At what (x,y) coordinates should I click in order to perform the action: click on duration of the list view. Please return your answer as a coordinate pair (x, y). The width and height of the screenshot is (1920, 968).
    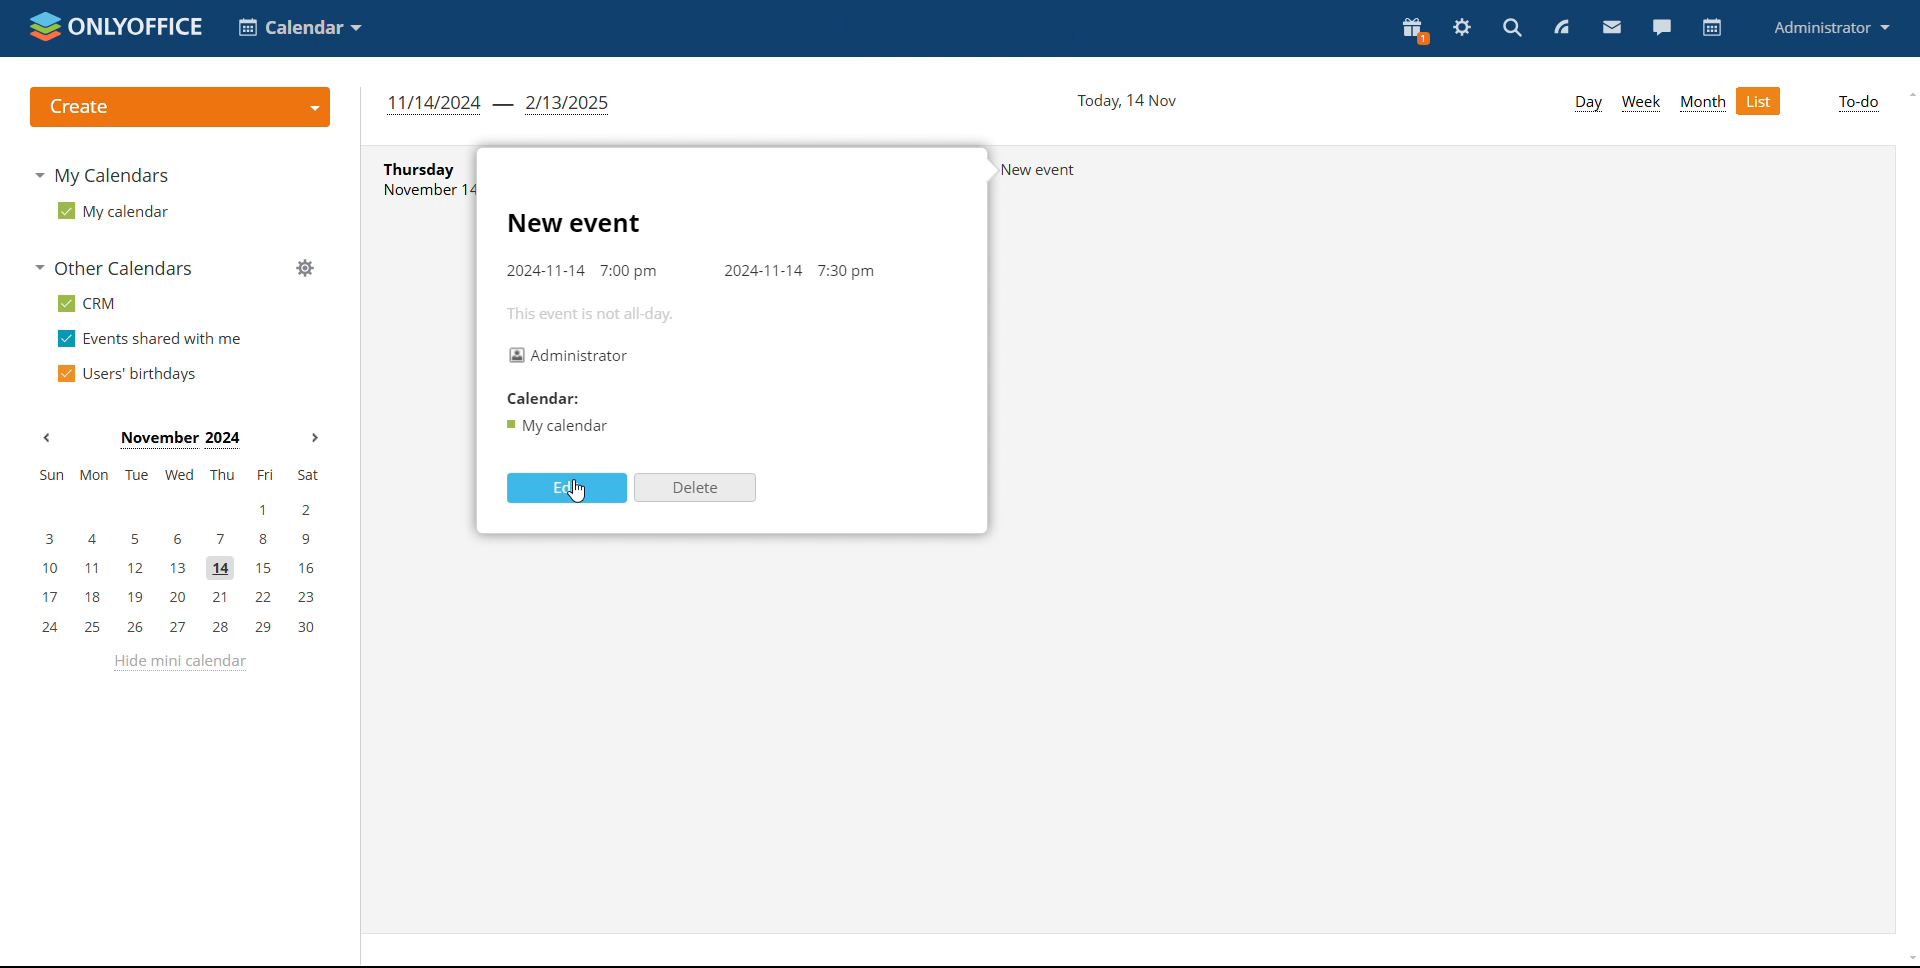
    Looking at the image, I should click on (496, 104).